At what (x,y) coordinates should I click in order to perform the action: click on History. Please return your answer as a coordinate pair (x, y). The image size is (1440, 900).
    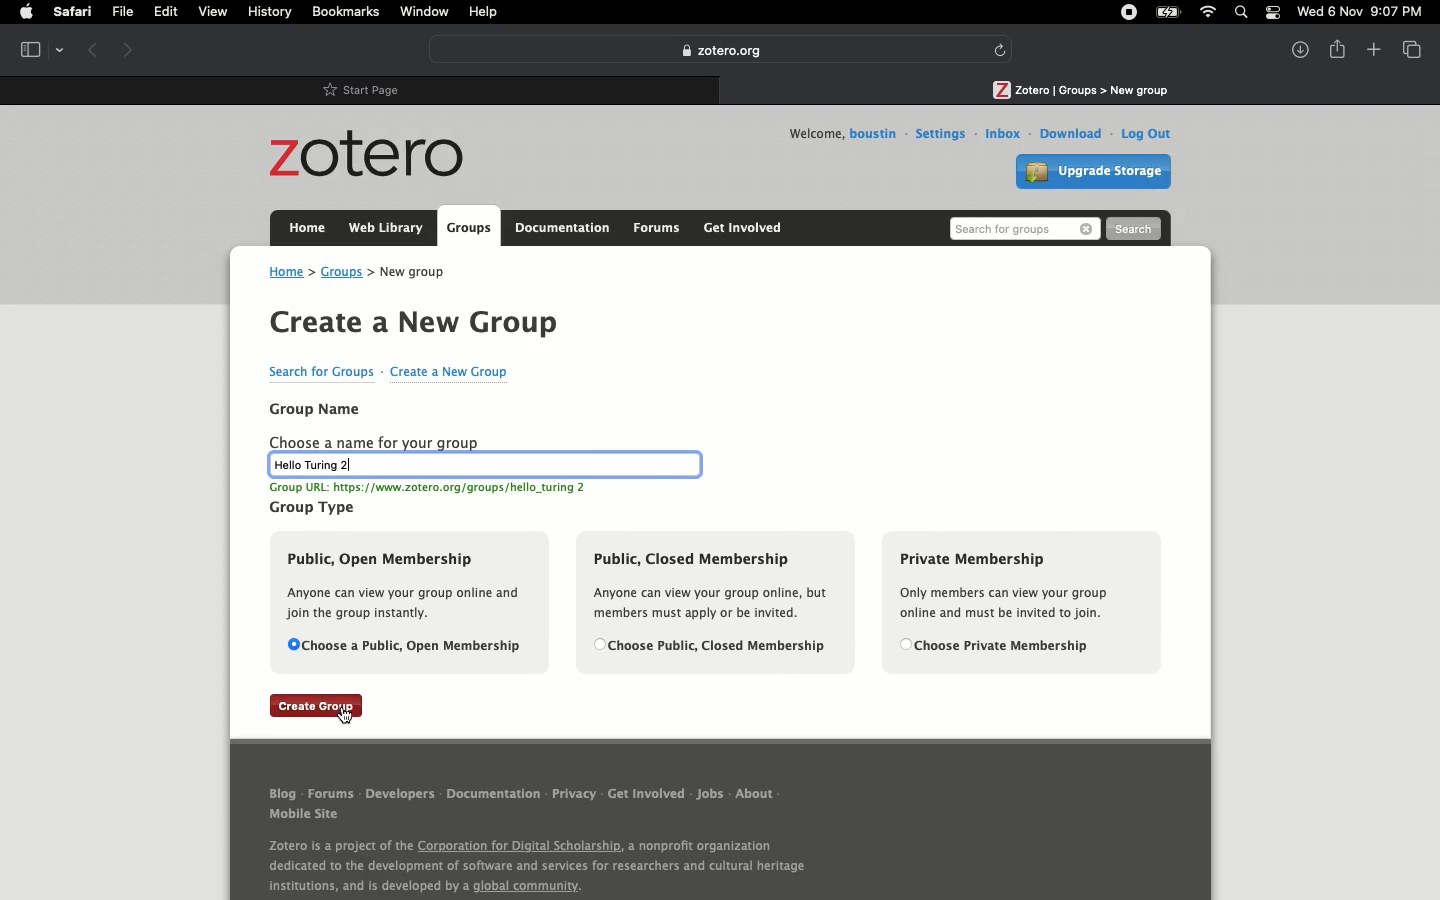
    Looking at the image, I should click on (269, 13).